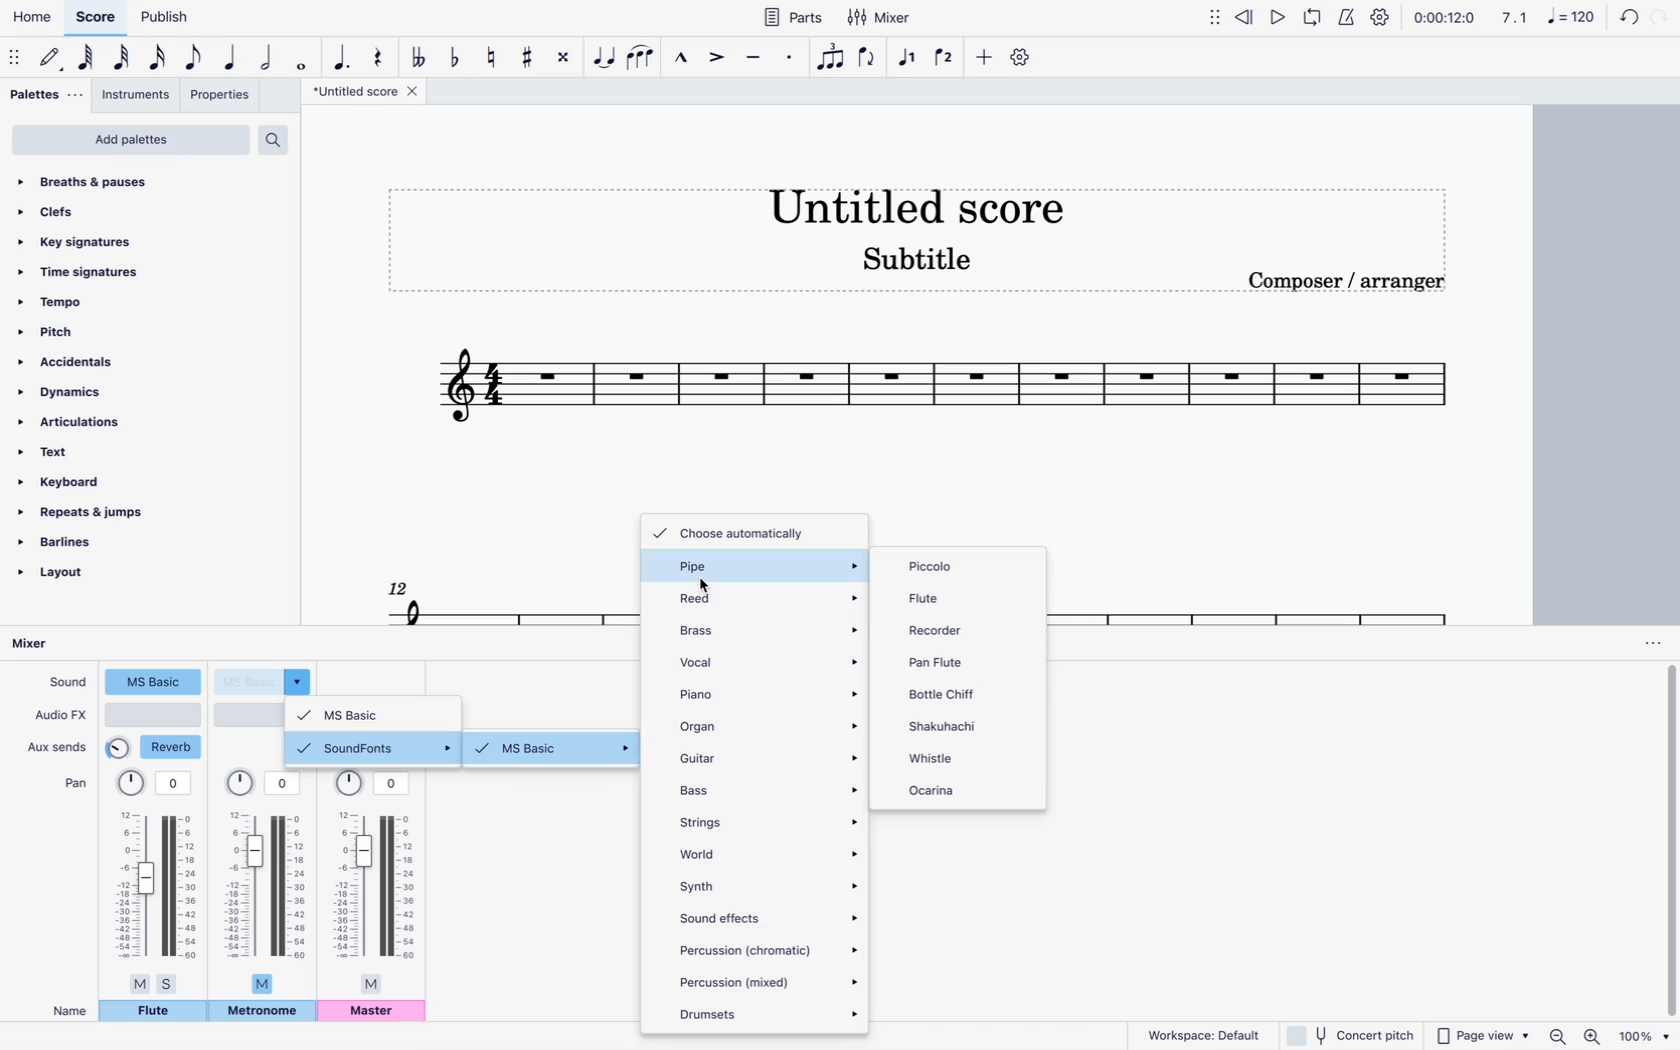 Image resolution: width=1680 pixels, height=1050 pixels. Describe the element at coordinates (768, 916) in the screenshot. I see `sound effects` at that location.